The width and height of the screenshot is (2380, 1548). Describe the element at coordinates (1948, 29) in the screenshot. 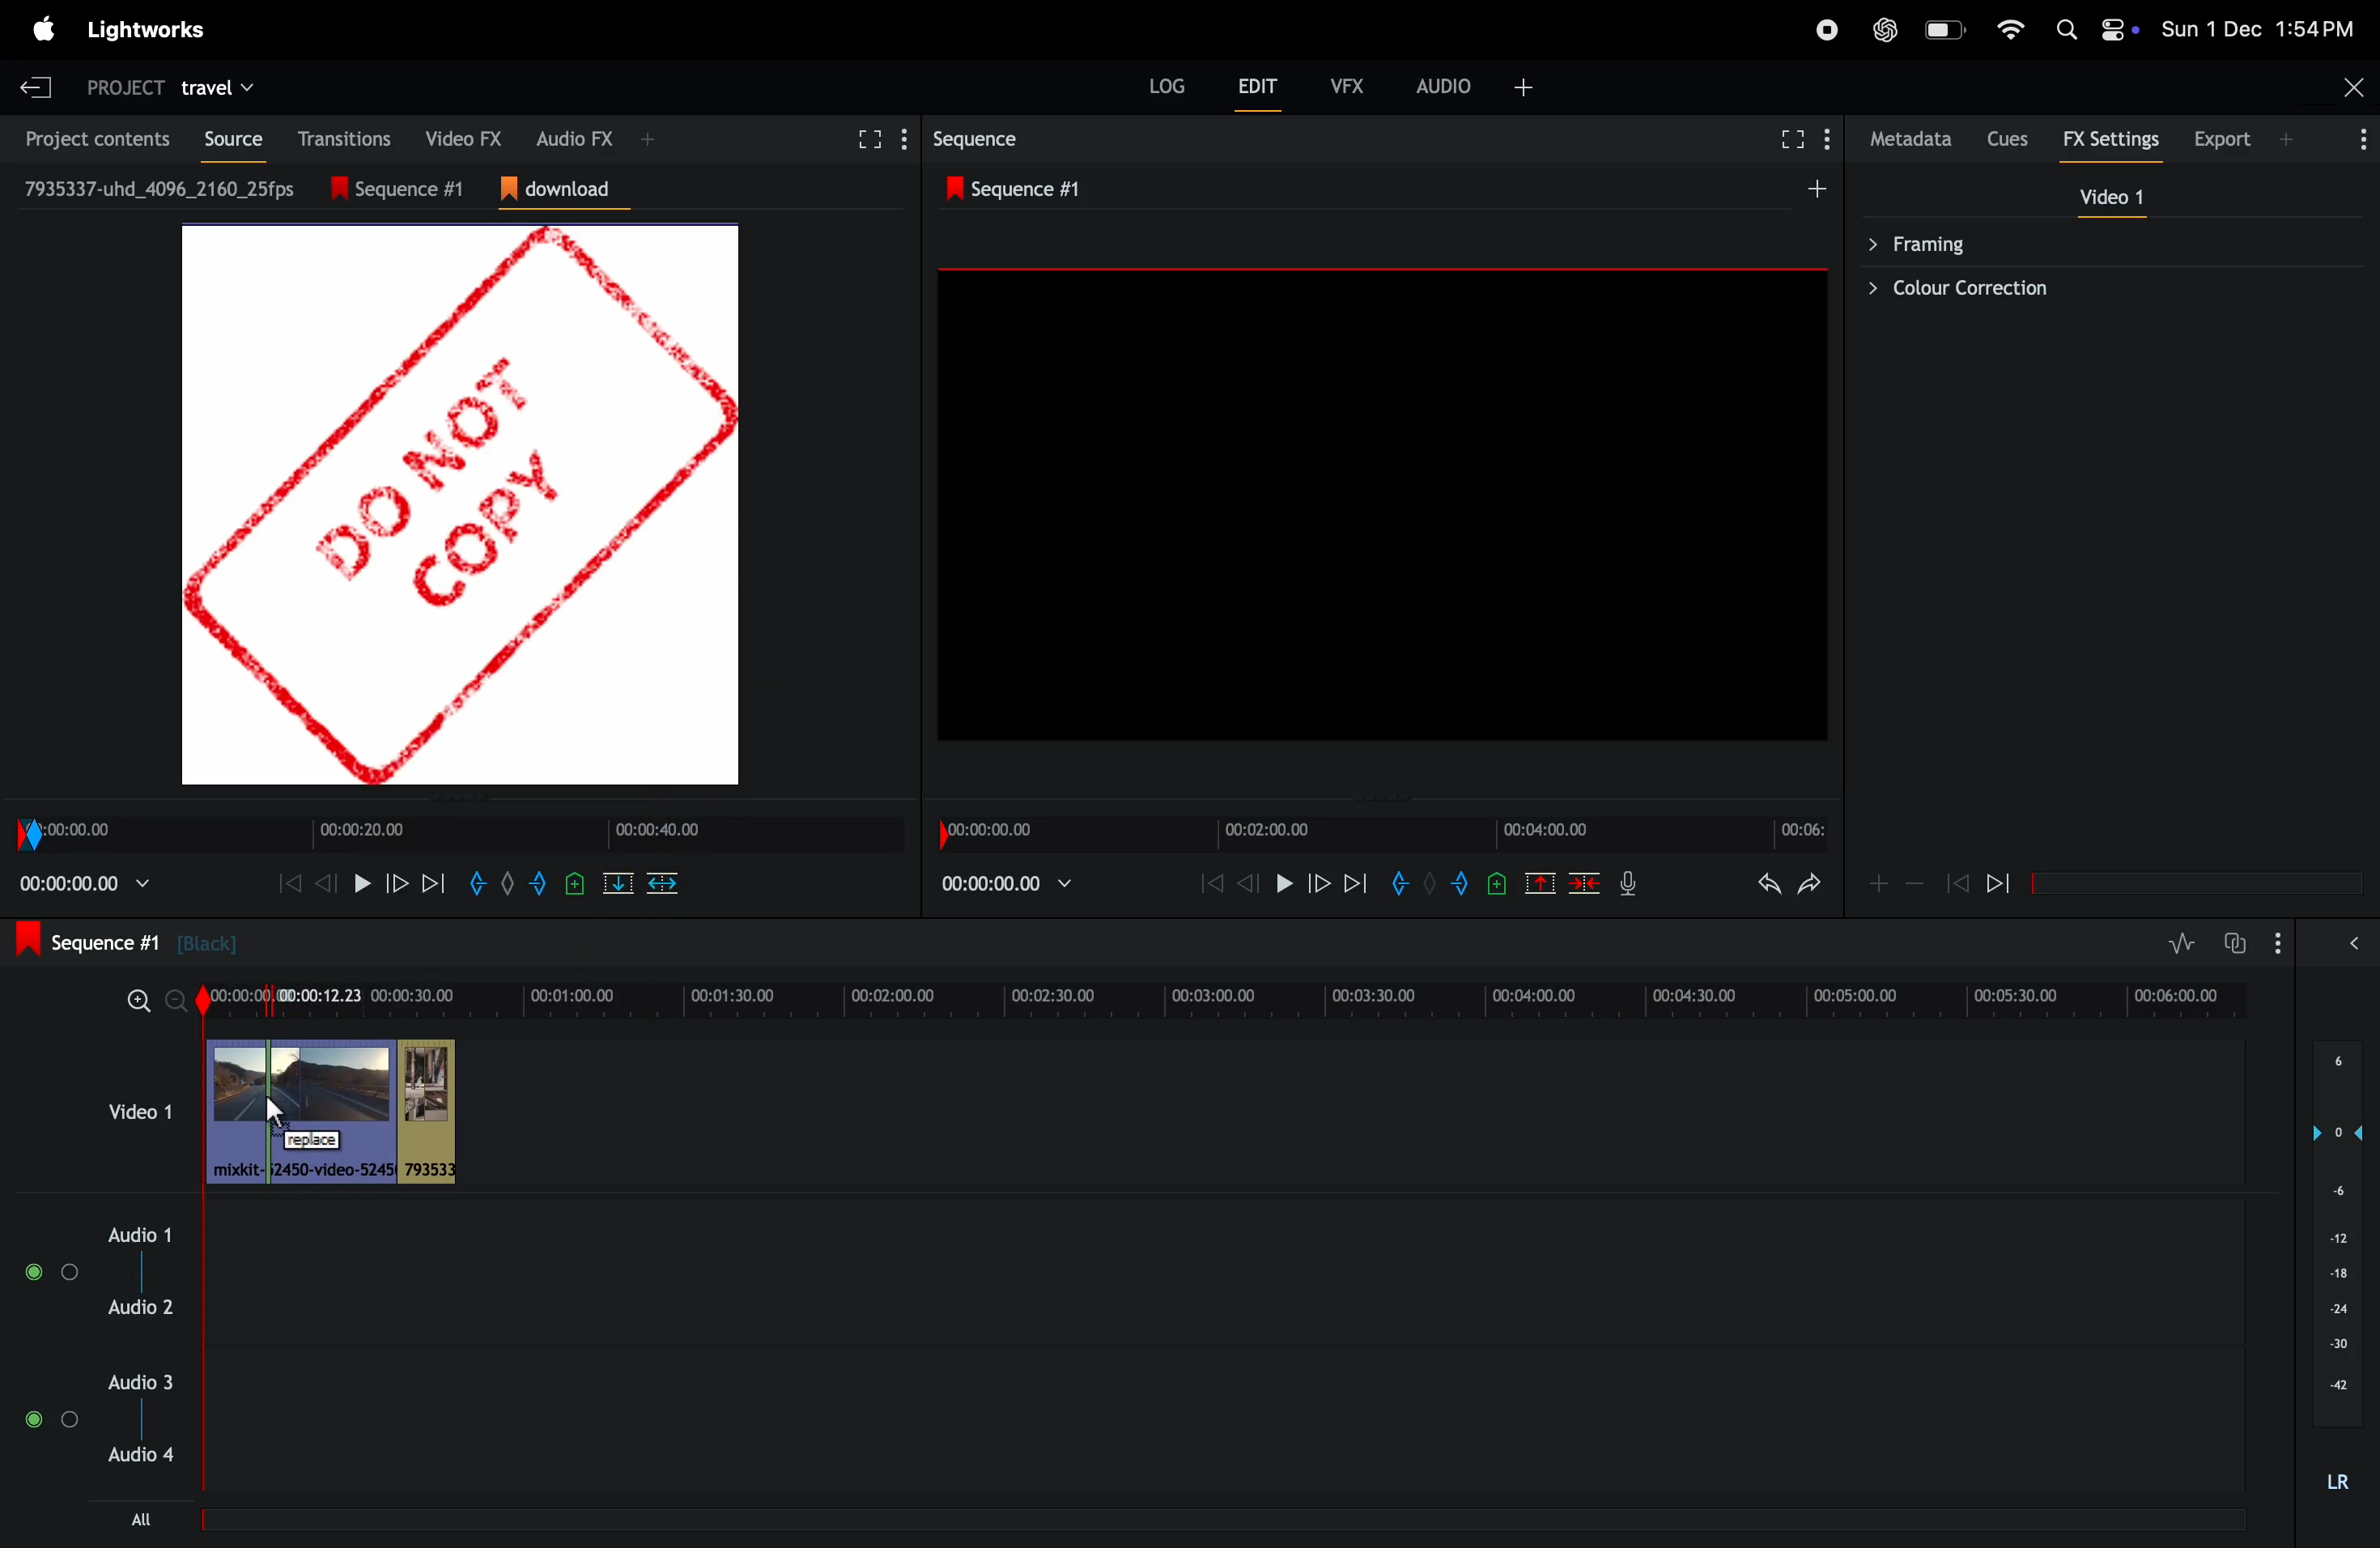

I see `battery` at that location.